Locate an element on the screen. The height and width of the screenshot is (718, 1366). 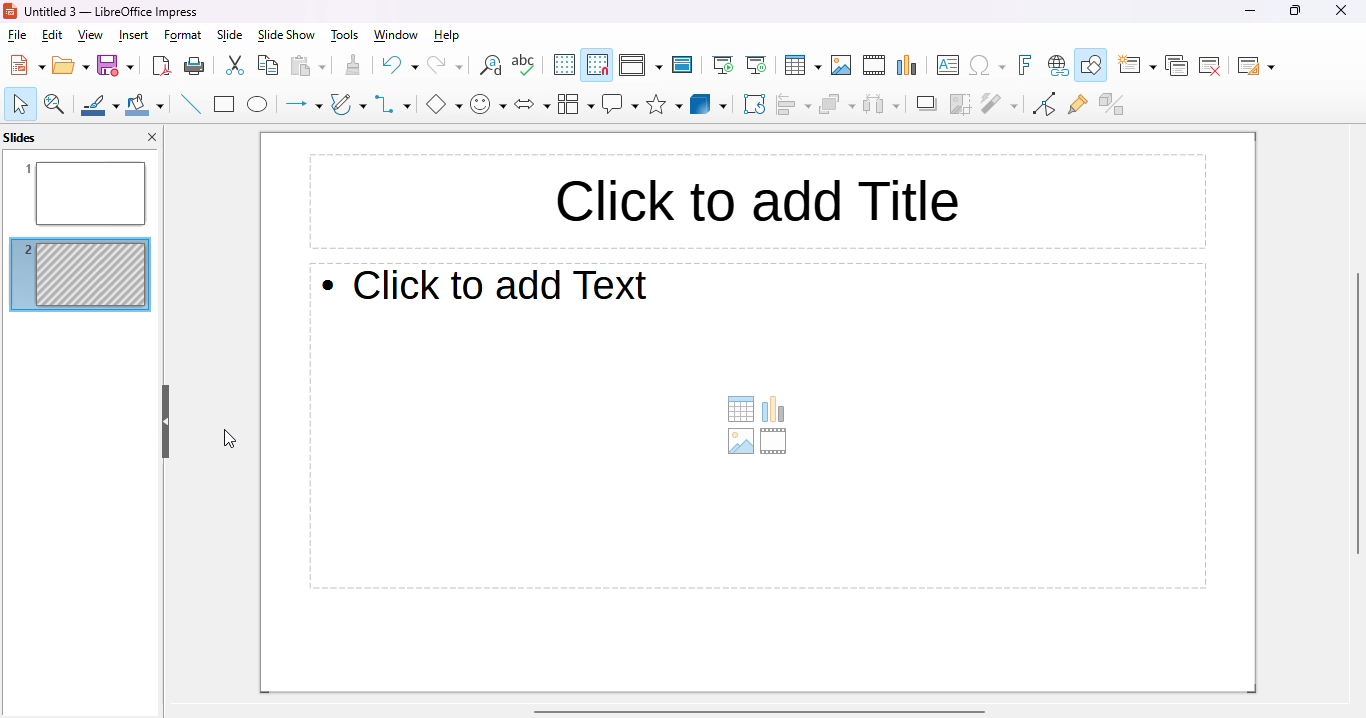
arrange is located at coordinates (838, 104).